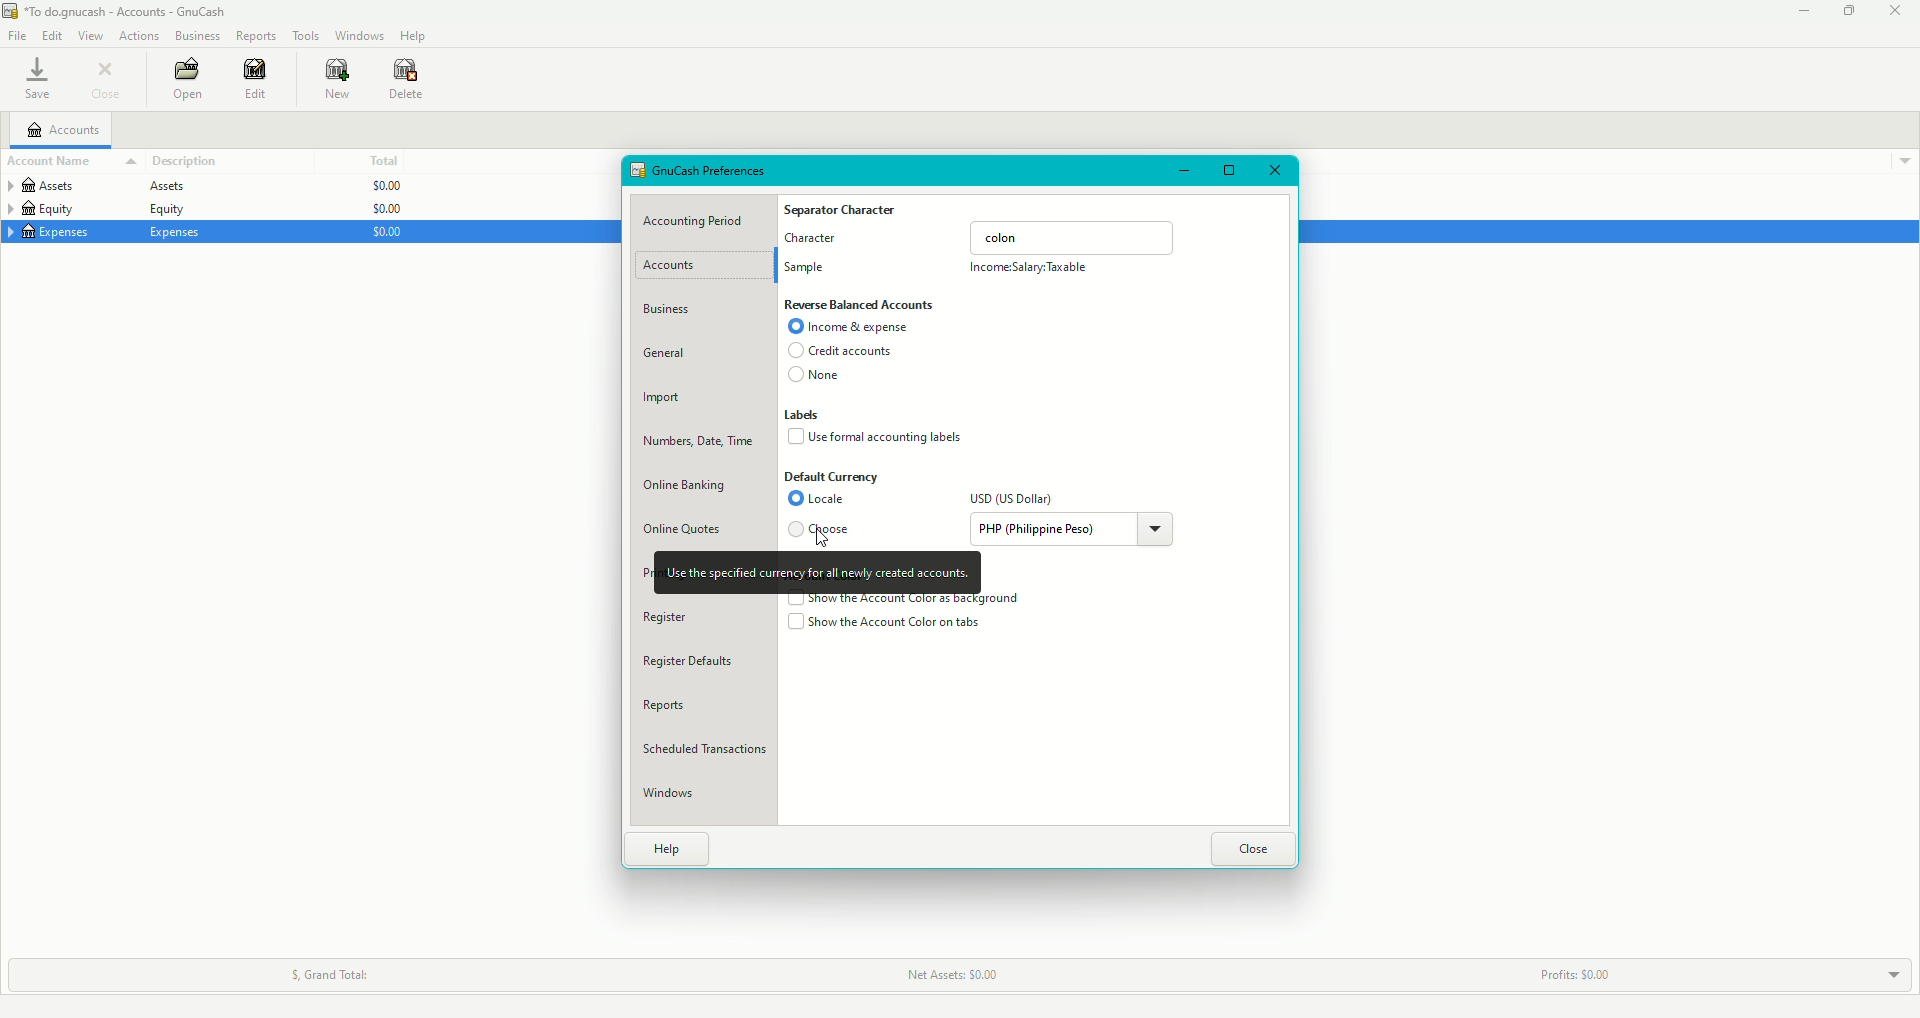 The height and width of the screenshot is (1018, 1920). Describe the element at coordinates (880, 436) in the screenshot. I see `Use formal accounting labels` at that location.